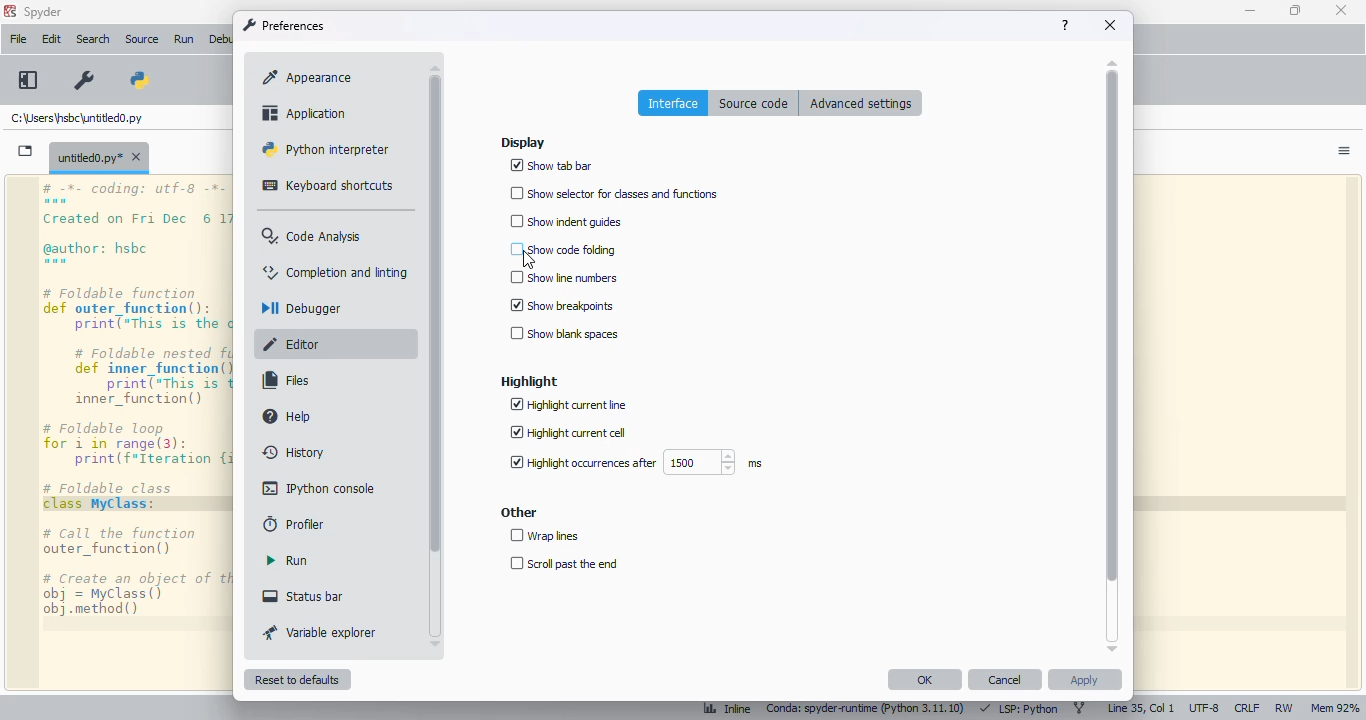  Describe the element at coordinates (861, 102) in the screenshot. I see `advanced settings` at that location.